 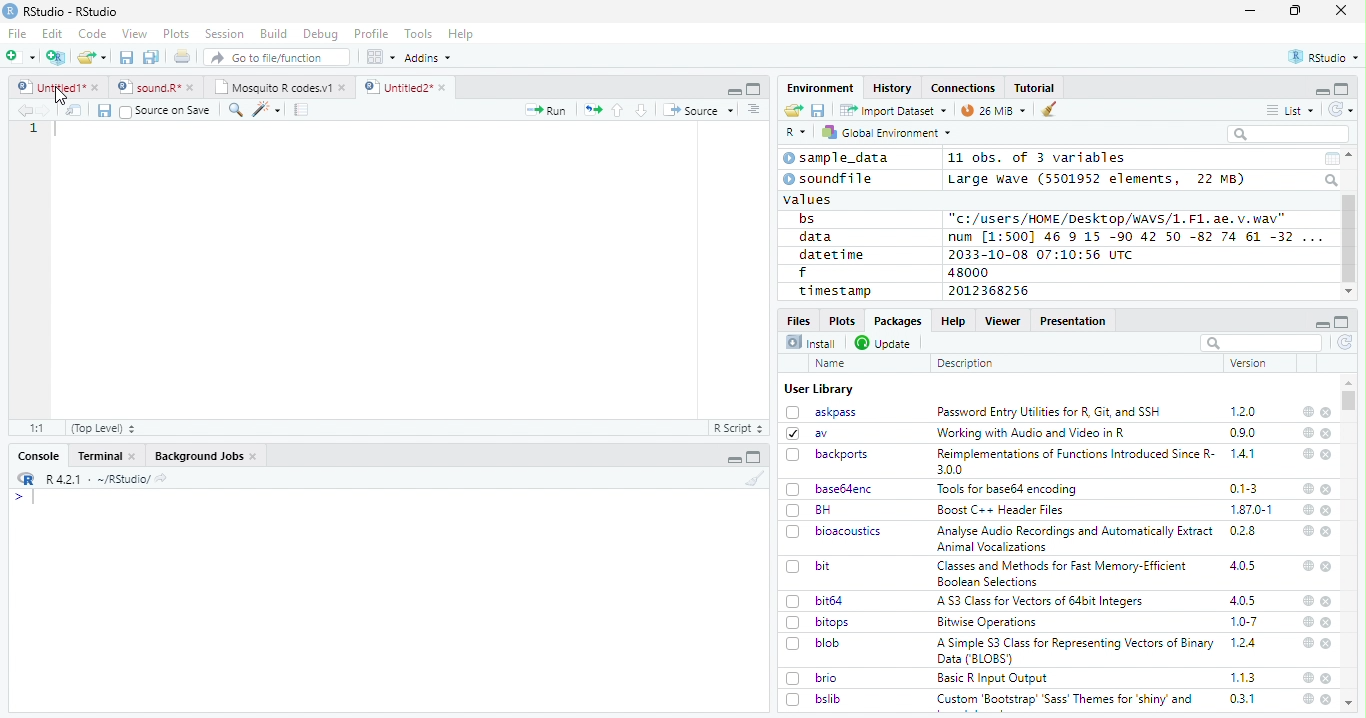 I want to click on Full screen, so click(x=754, y=457).